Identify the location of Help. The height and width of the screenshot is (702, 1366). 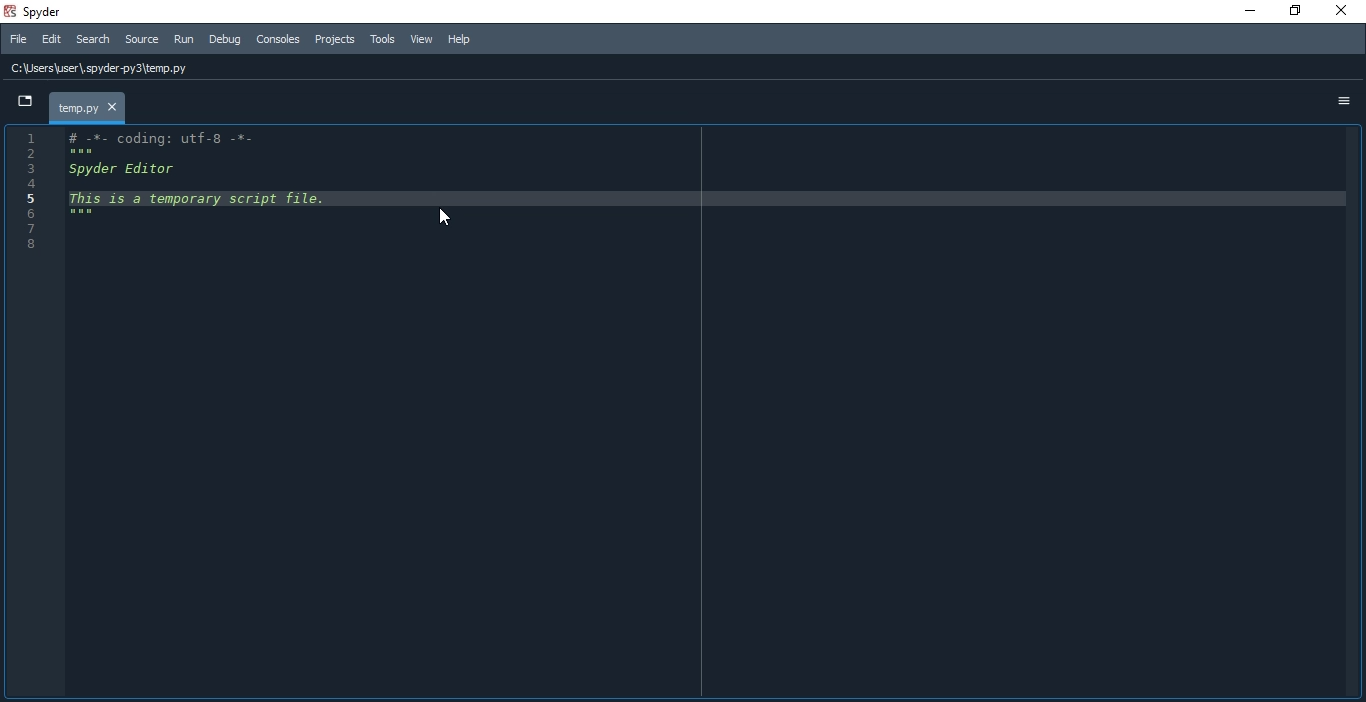
(467, 37).